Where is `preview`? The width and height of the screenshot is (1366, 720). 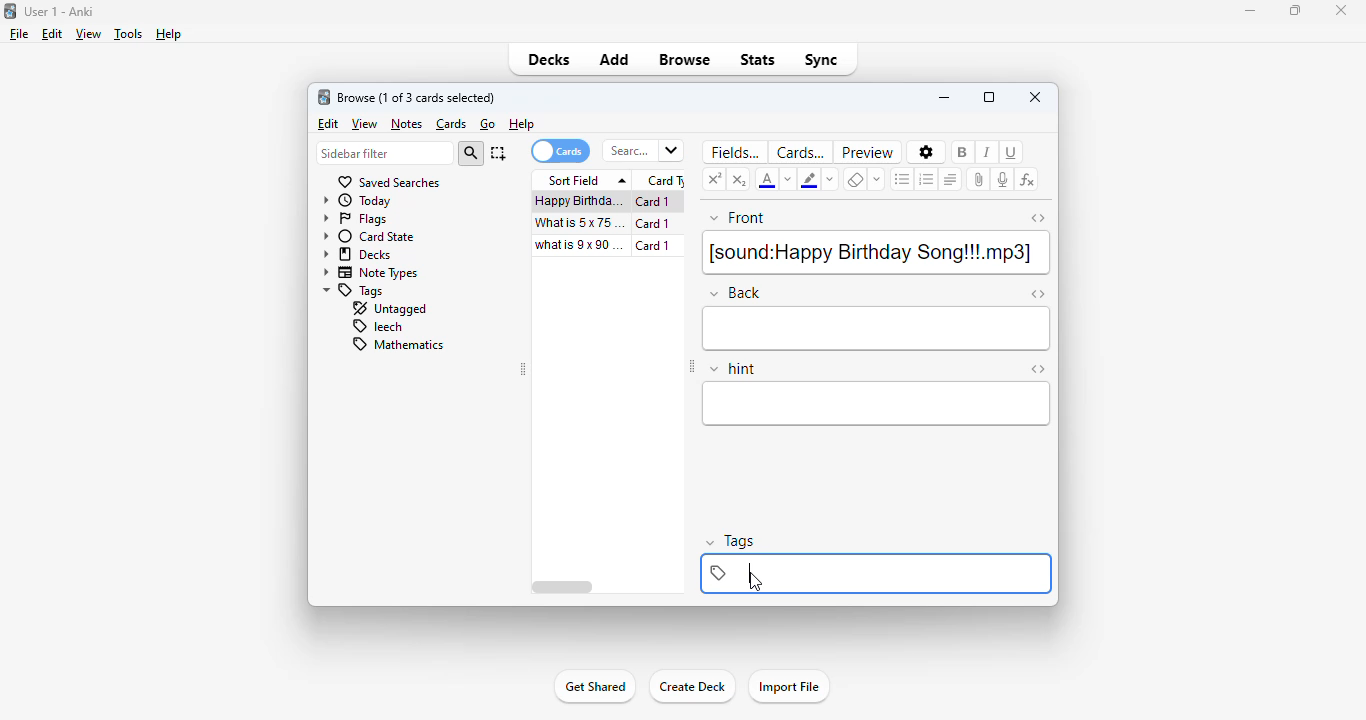
preview is located at coordinates (868, 152).